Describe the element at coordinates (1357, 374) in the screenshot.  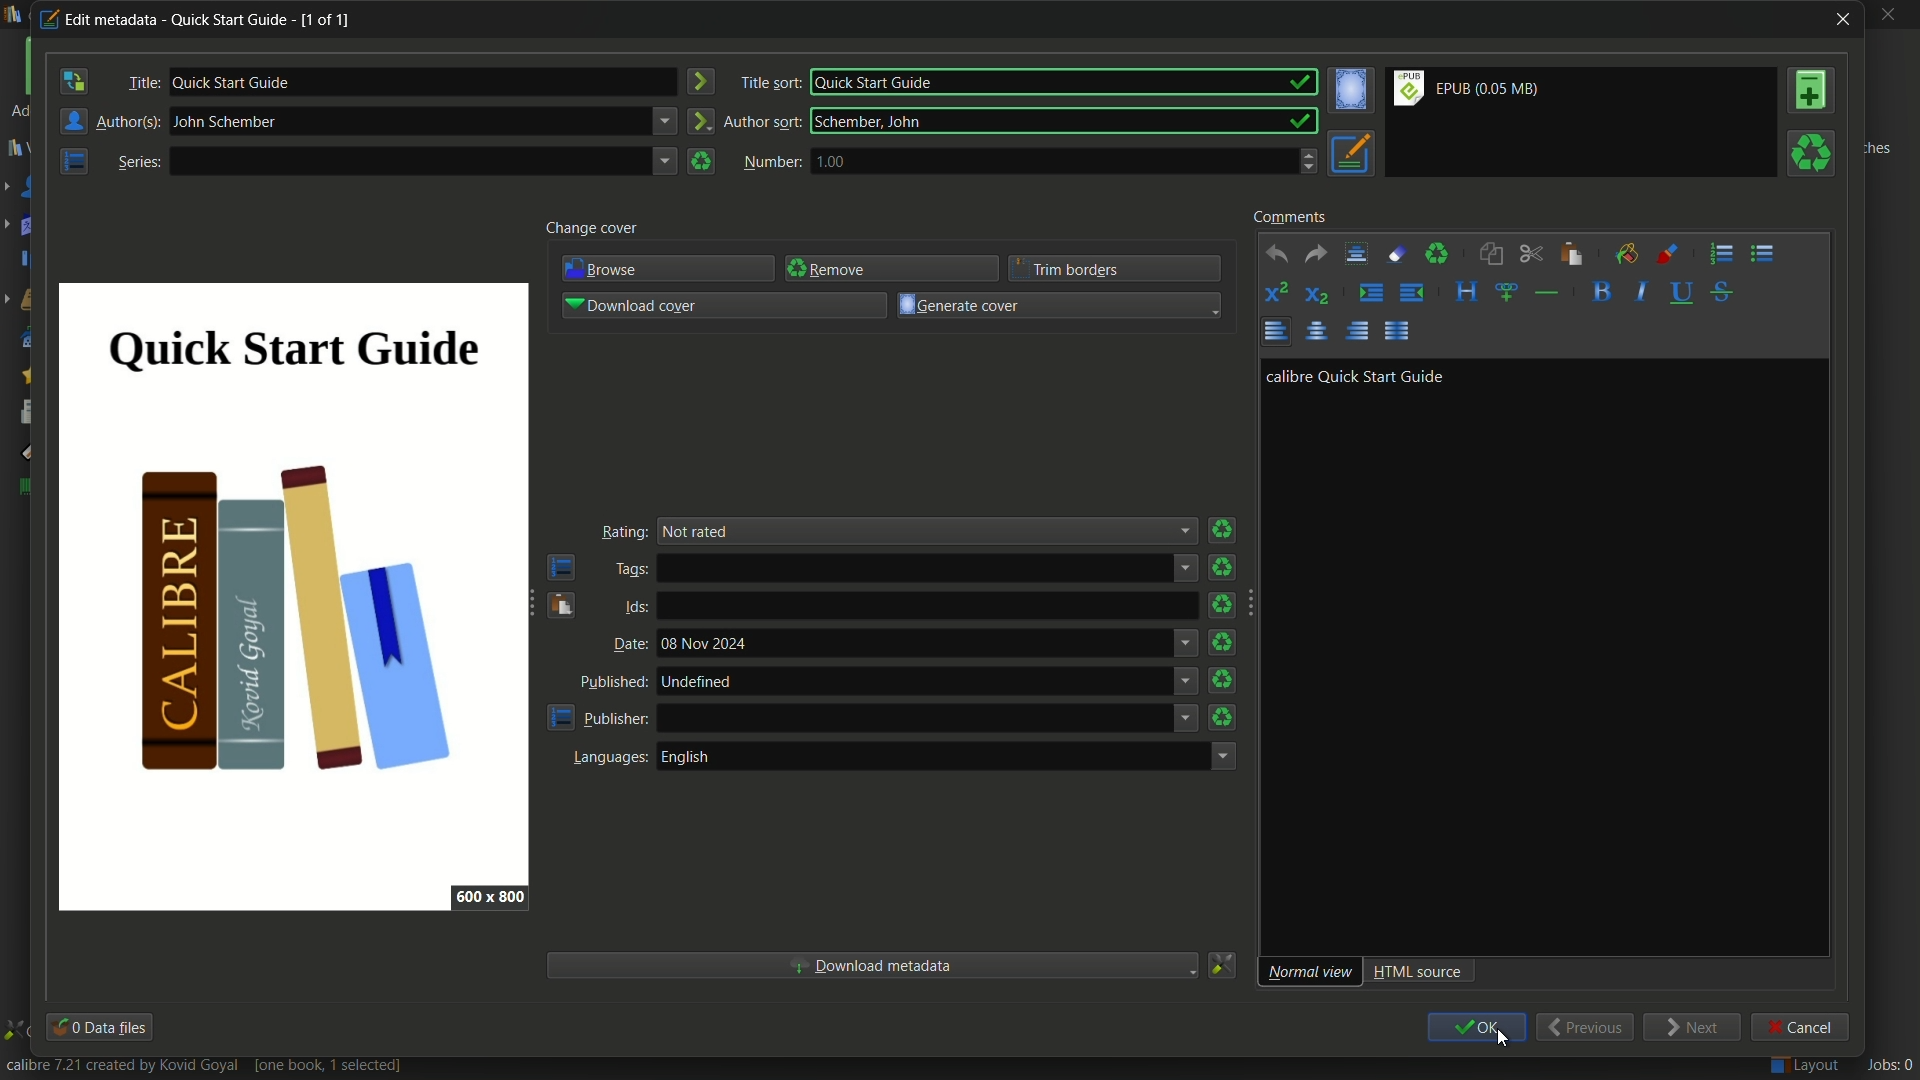
I see `calibre quick start guide` at that location.